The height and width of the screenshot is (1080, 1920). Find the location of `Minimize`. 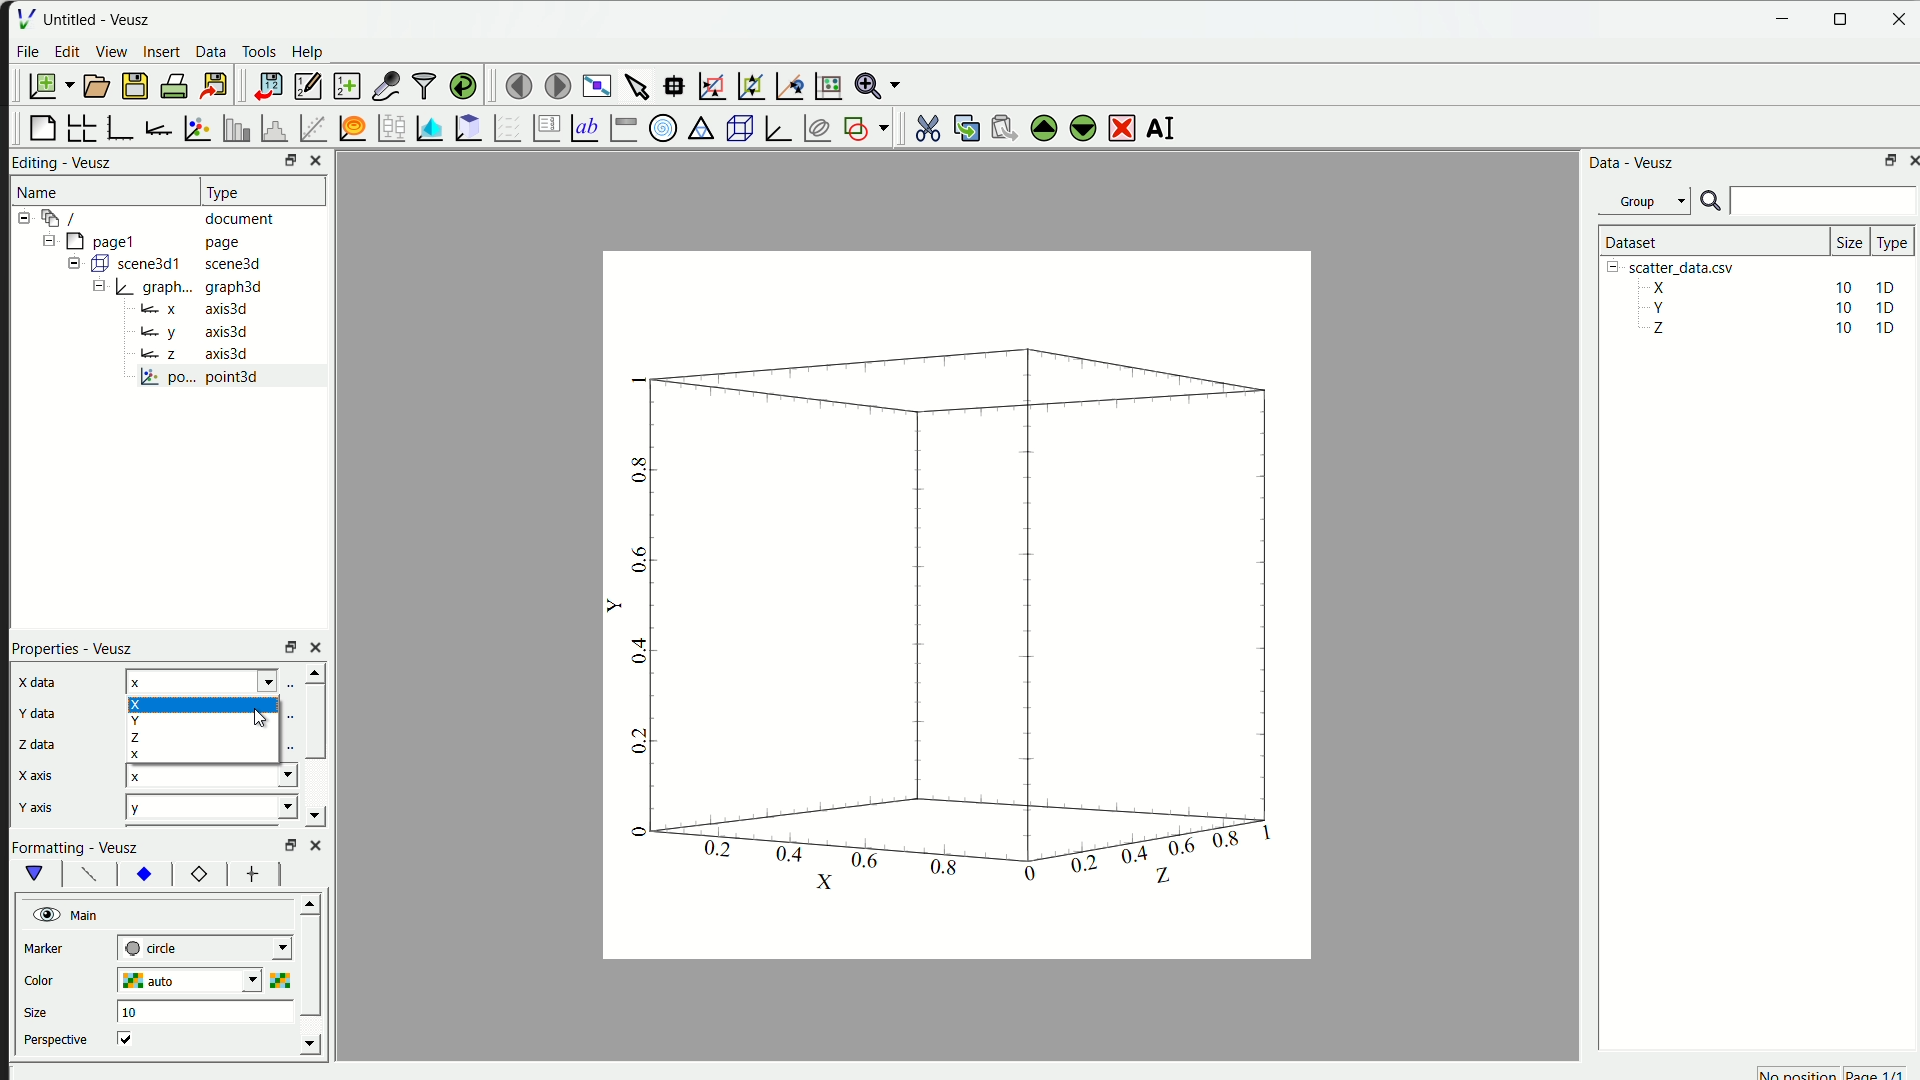

Minimize is located at coordinates (1784, 18).